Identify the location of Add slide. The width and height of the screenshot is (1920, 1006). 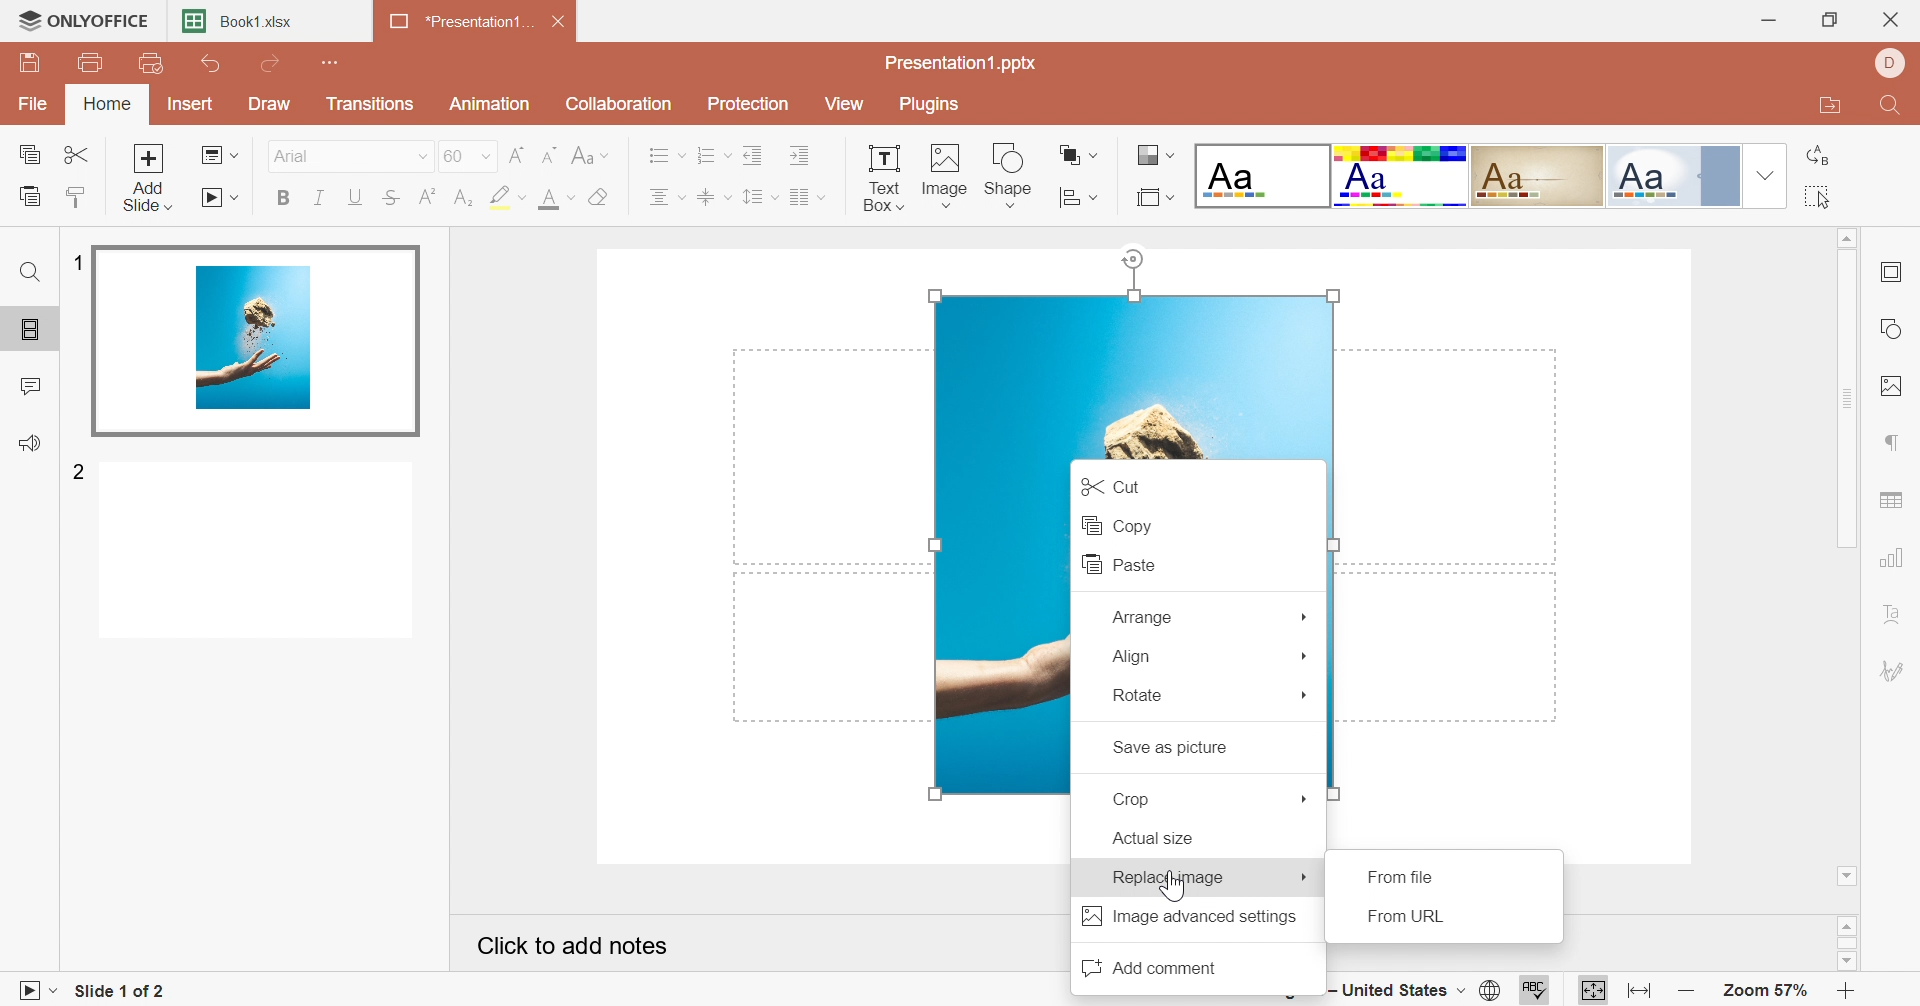
(148, 175).